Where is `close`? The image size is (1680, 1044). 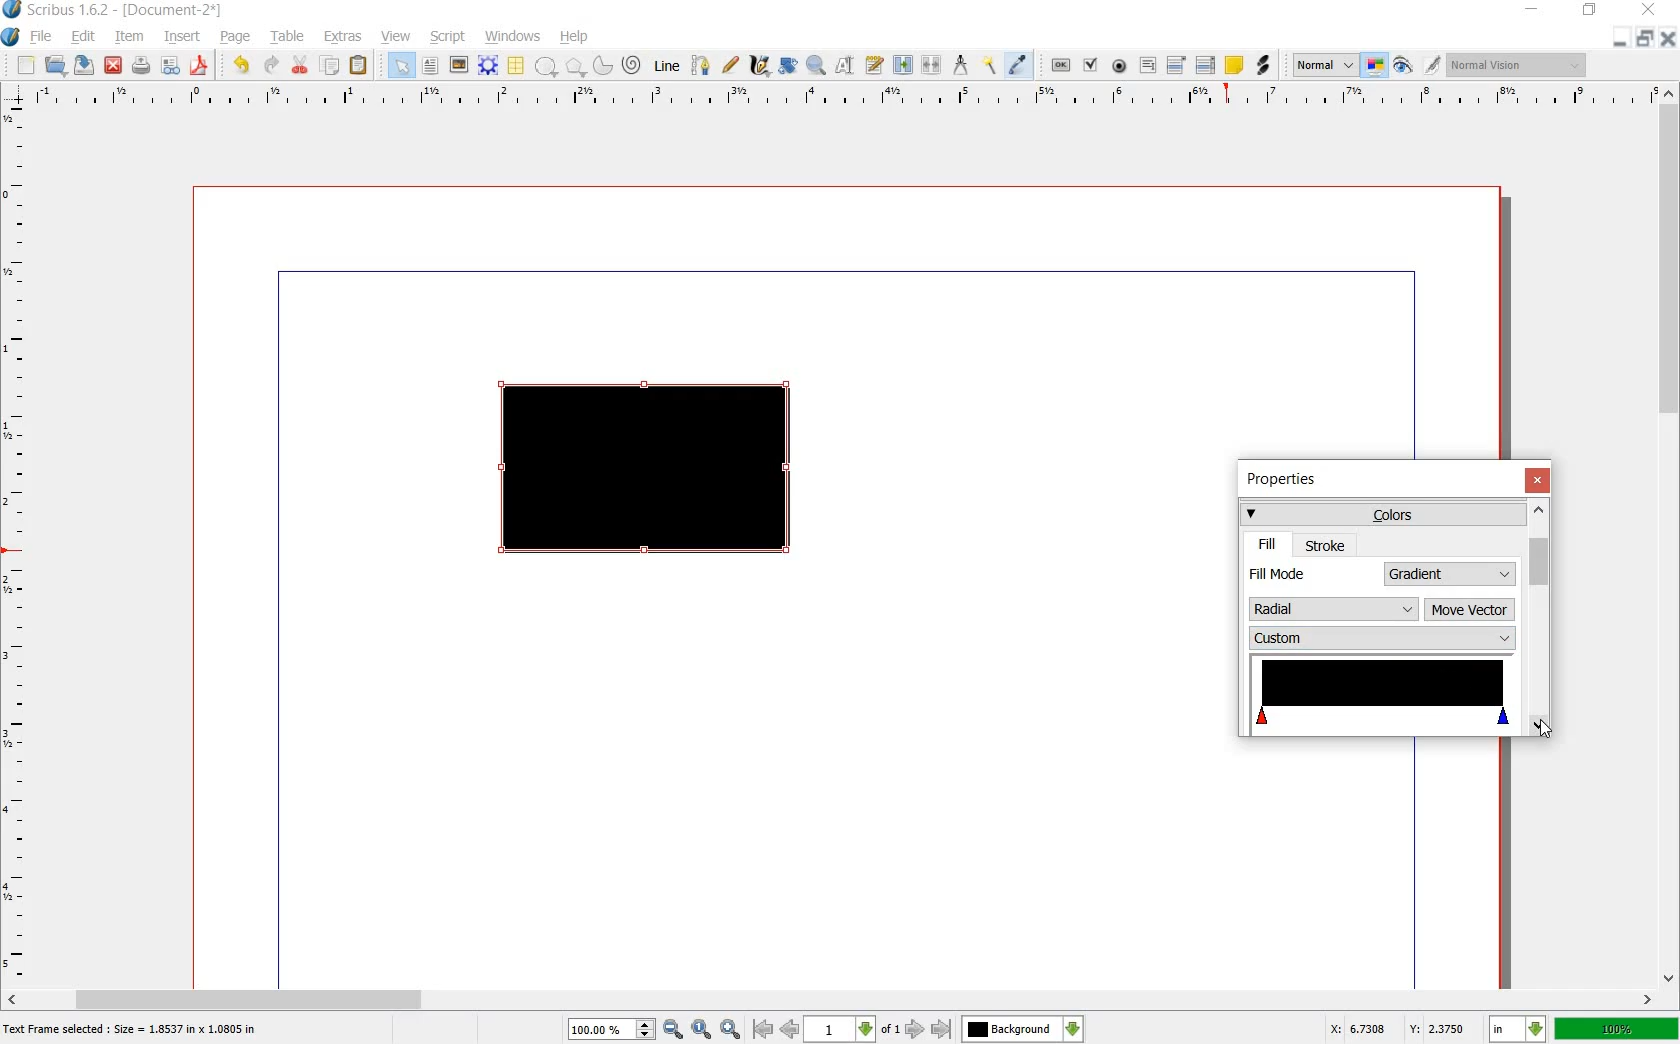 close is located at coordinates (1666, 38).